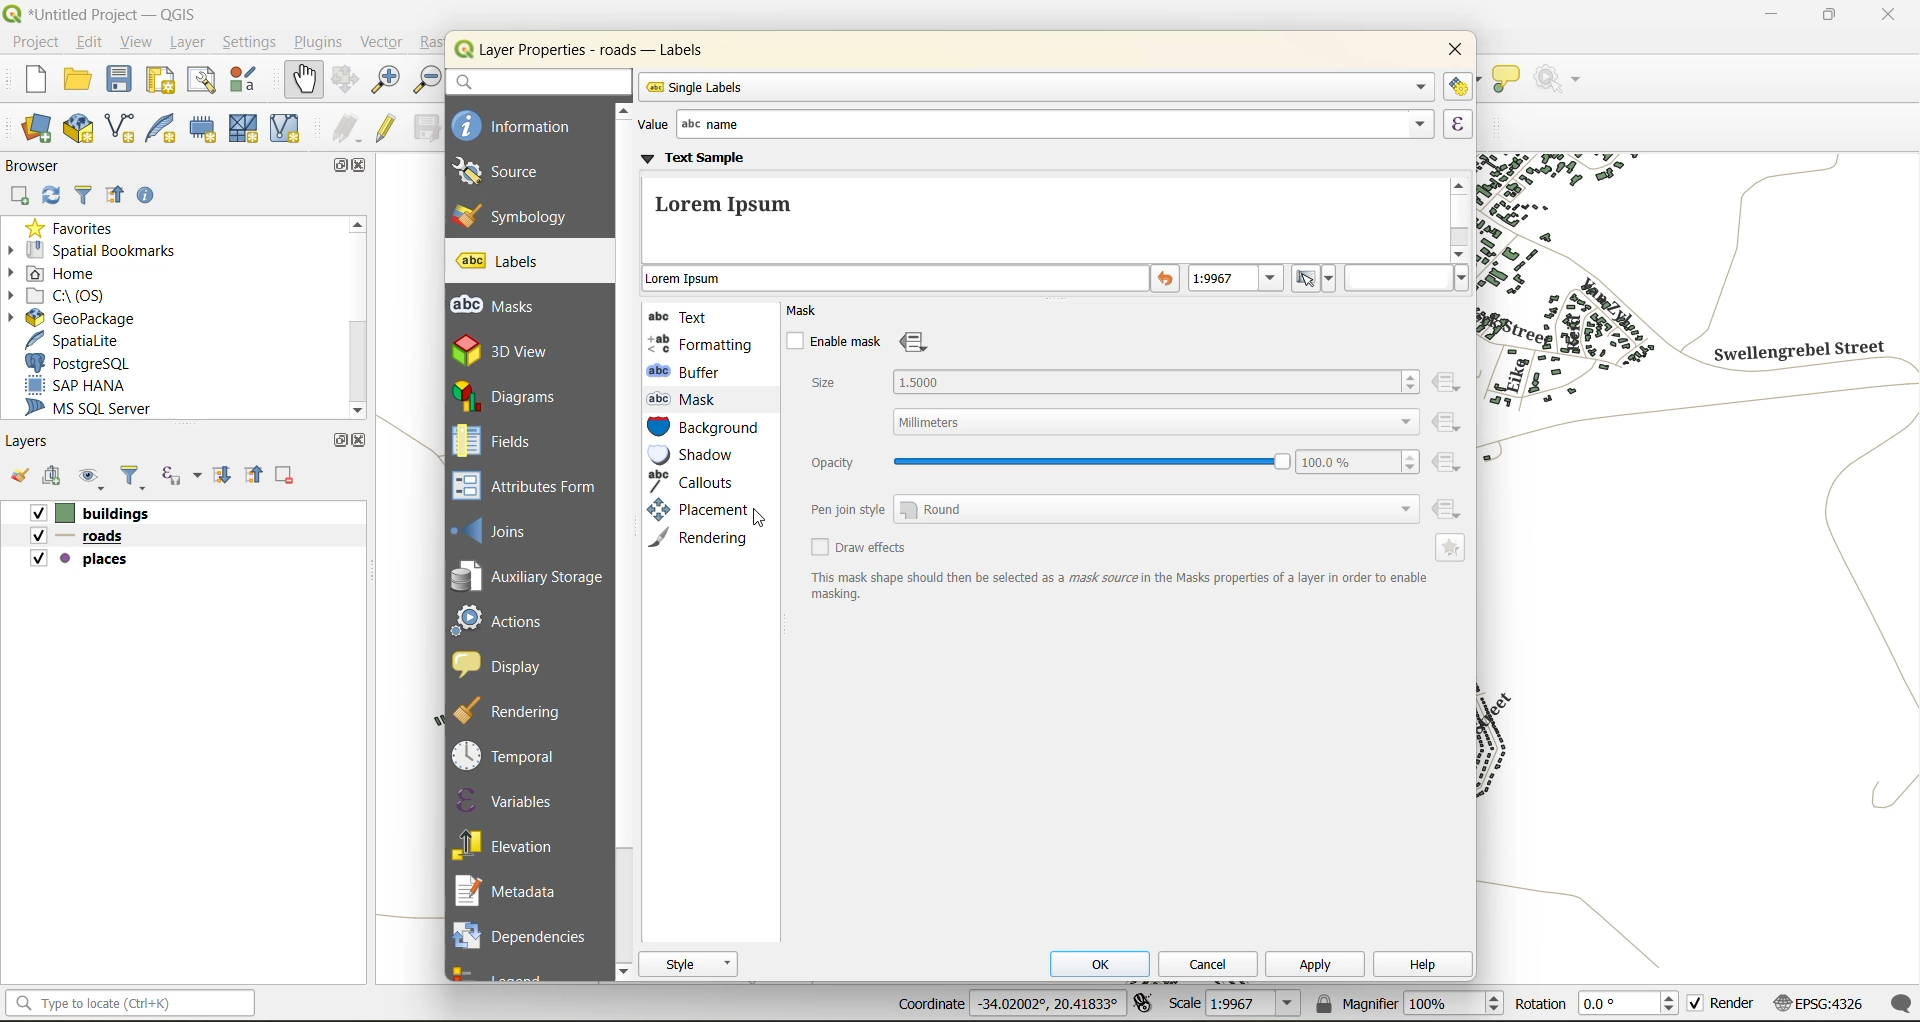  What do you see at coordinates (697, 482) in the screenshot?
I see `callouts` at bounding box center [697, 482].